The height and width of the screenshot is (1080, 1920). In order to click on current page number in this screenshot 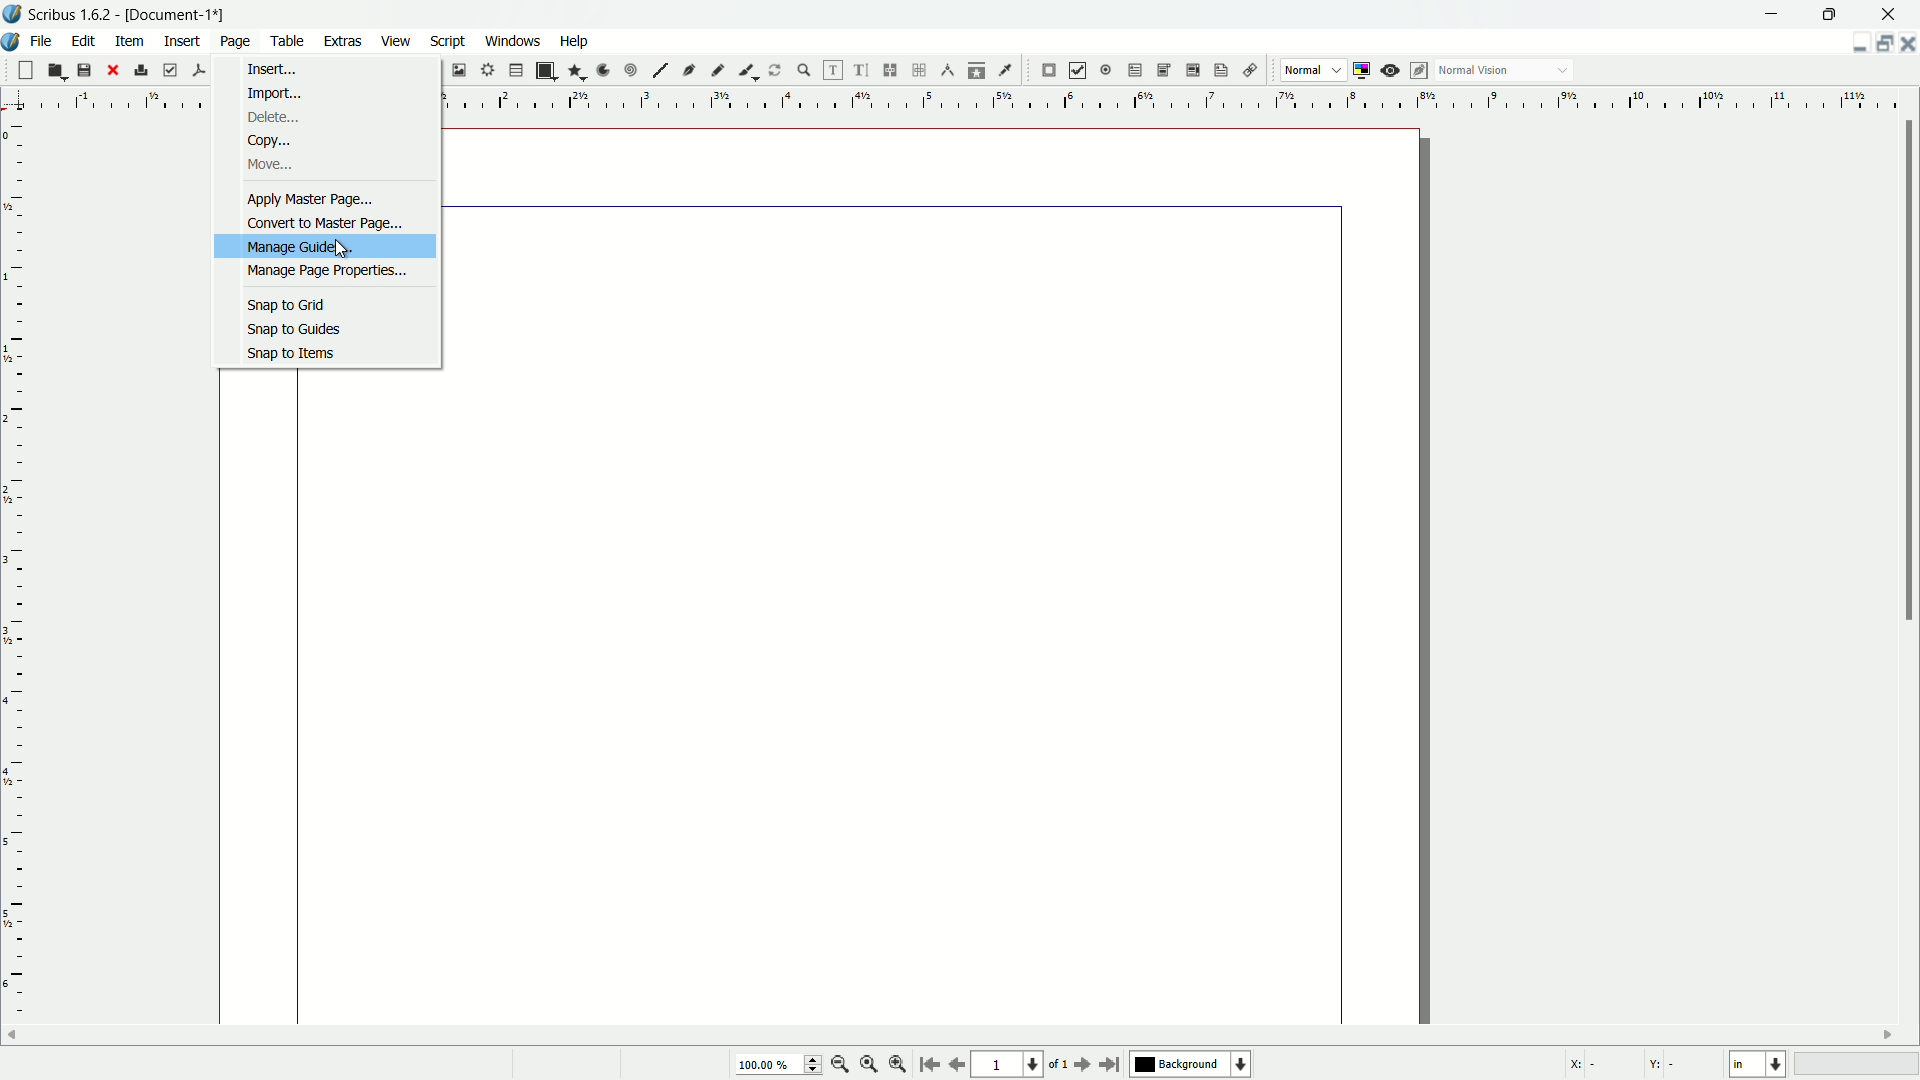, I will do `click(1006, 1066)`.